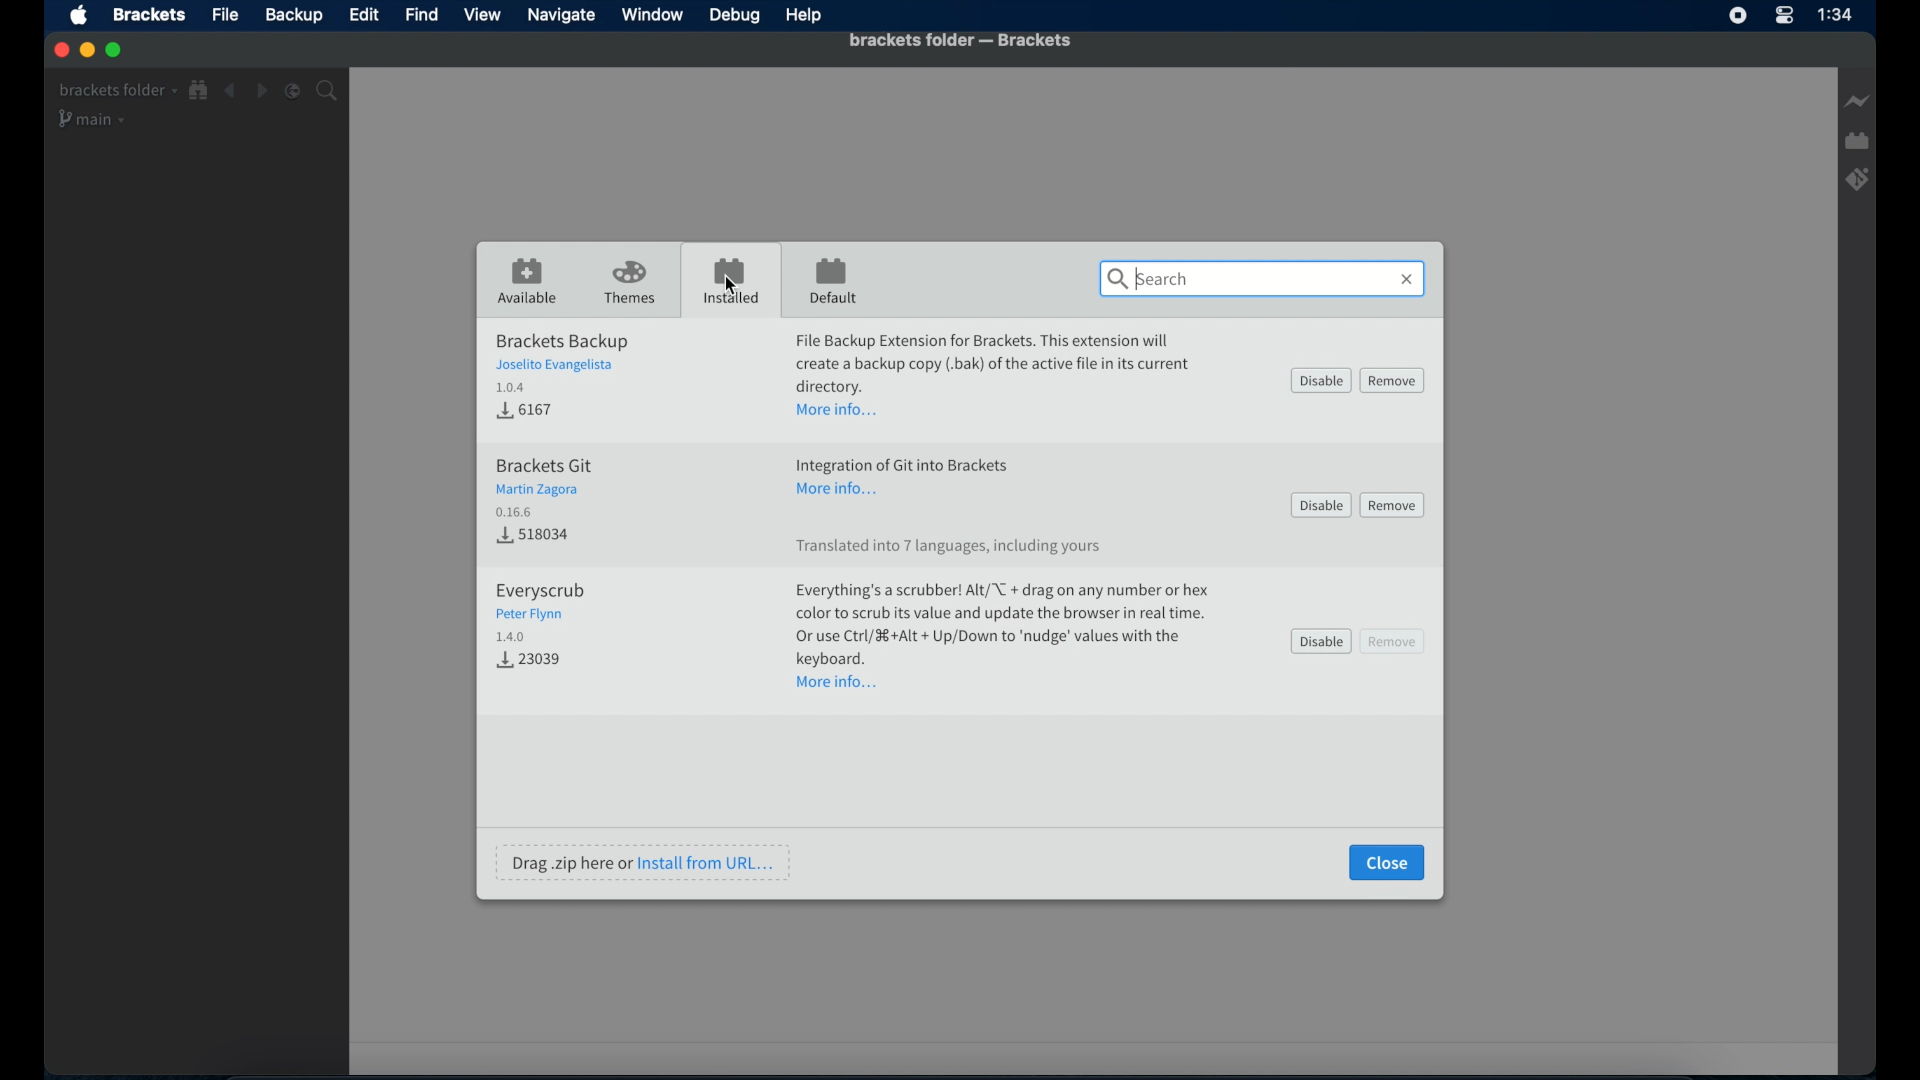 This screenshot has width=1920, height=1080. Describe the element at coordinates (115, 50) in the screenshot. I see `Maximize` at that location.